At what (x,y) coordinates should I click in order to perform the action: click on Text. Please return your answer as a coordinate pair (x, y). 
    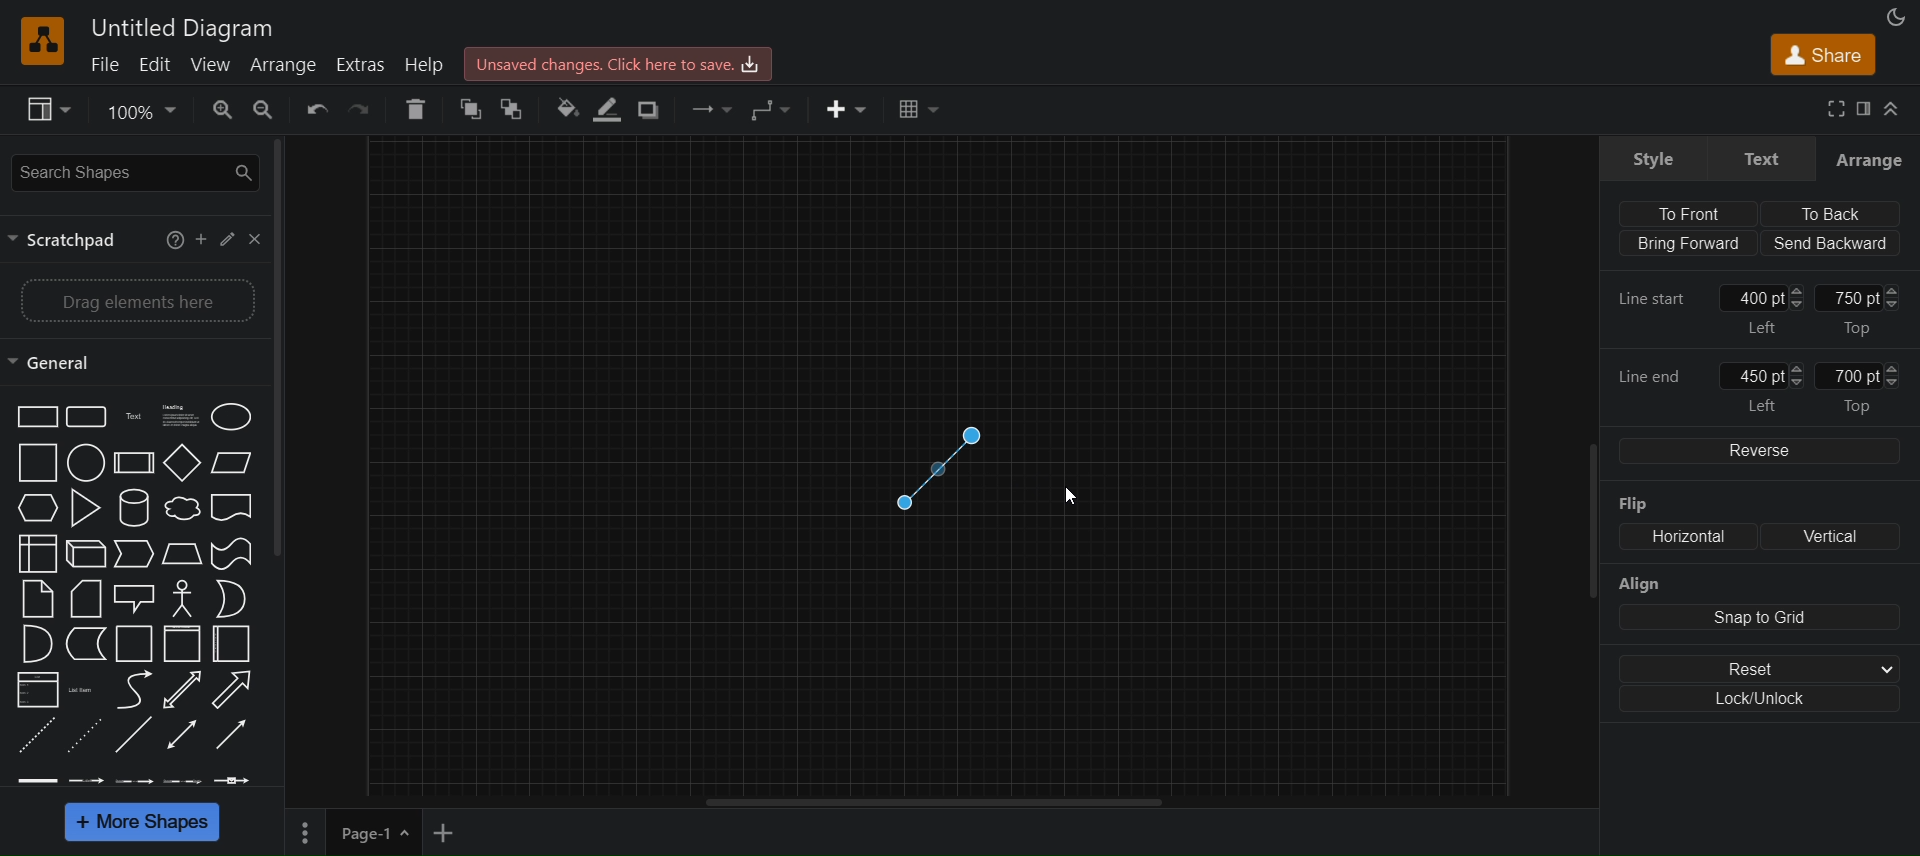
    Looking at the image, I should click on (130, 415).